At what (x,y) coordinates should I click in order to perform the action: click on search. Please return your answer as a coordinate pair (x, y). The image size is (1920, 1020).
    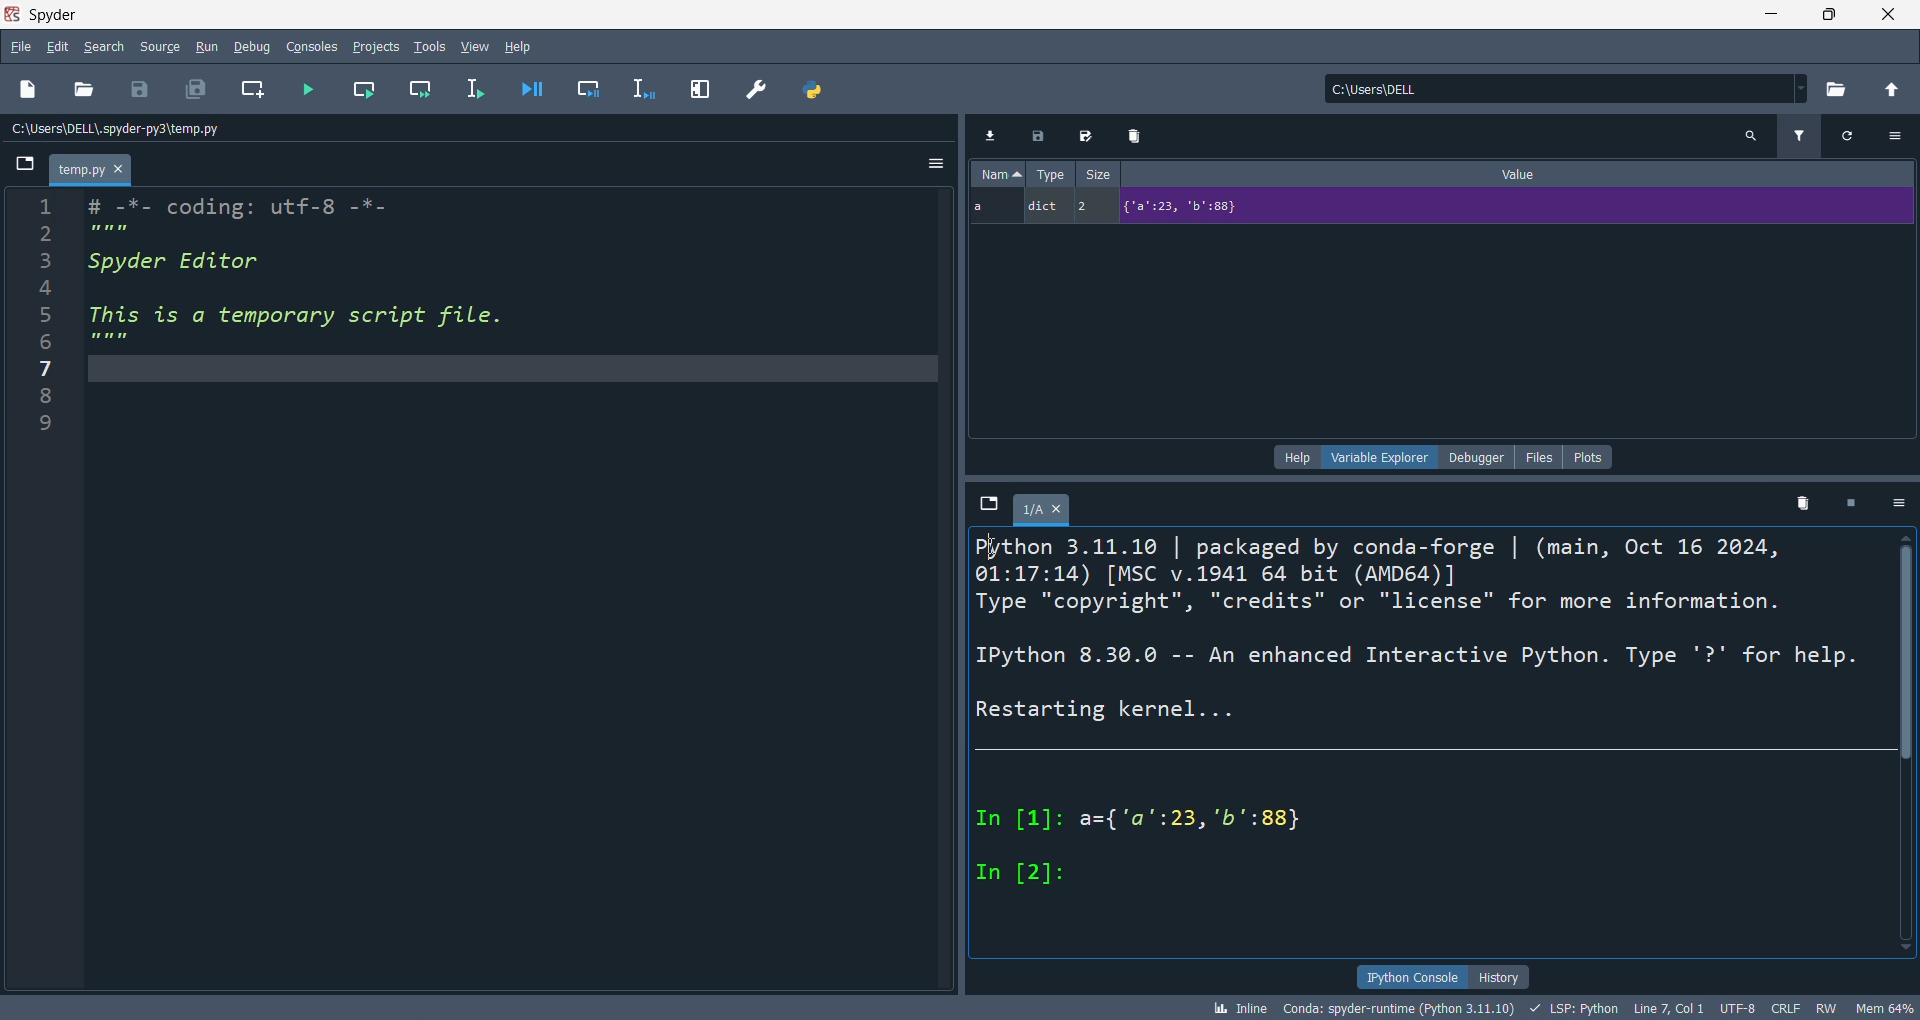
    Looking at the image, I should click on (1754, 136).